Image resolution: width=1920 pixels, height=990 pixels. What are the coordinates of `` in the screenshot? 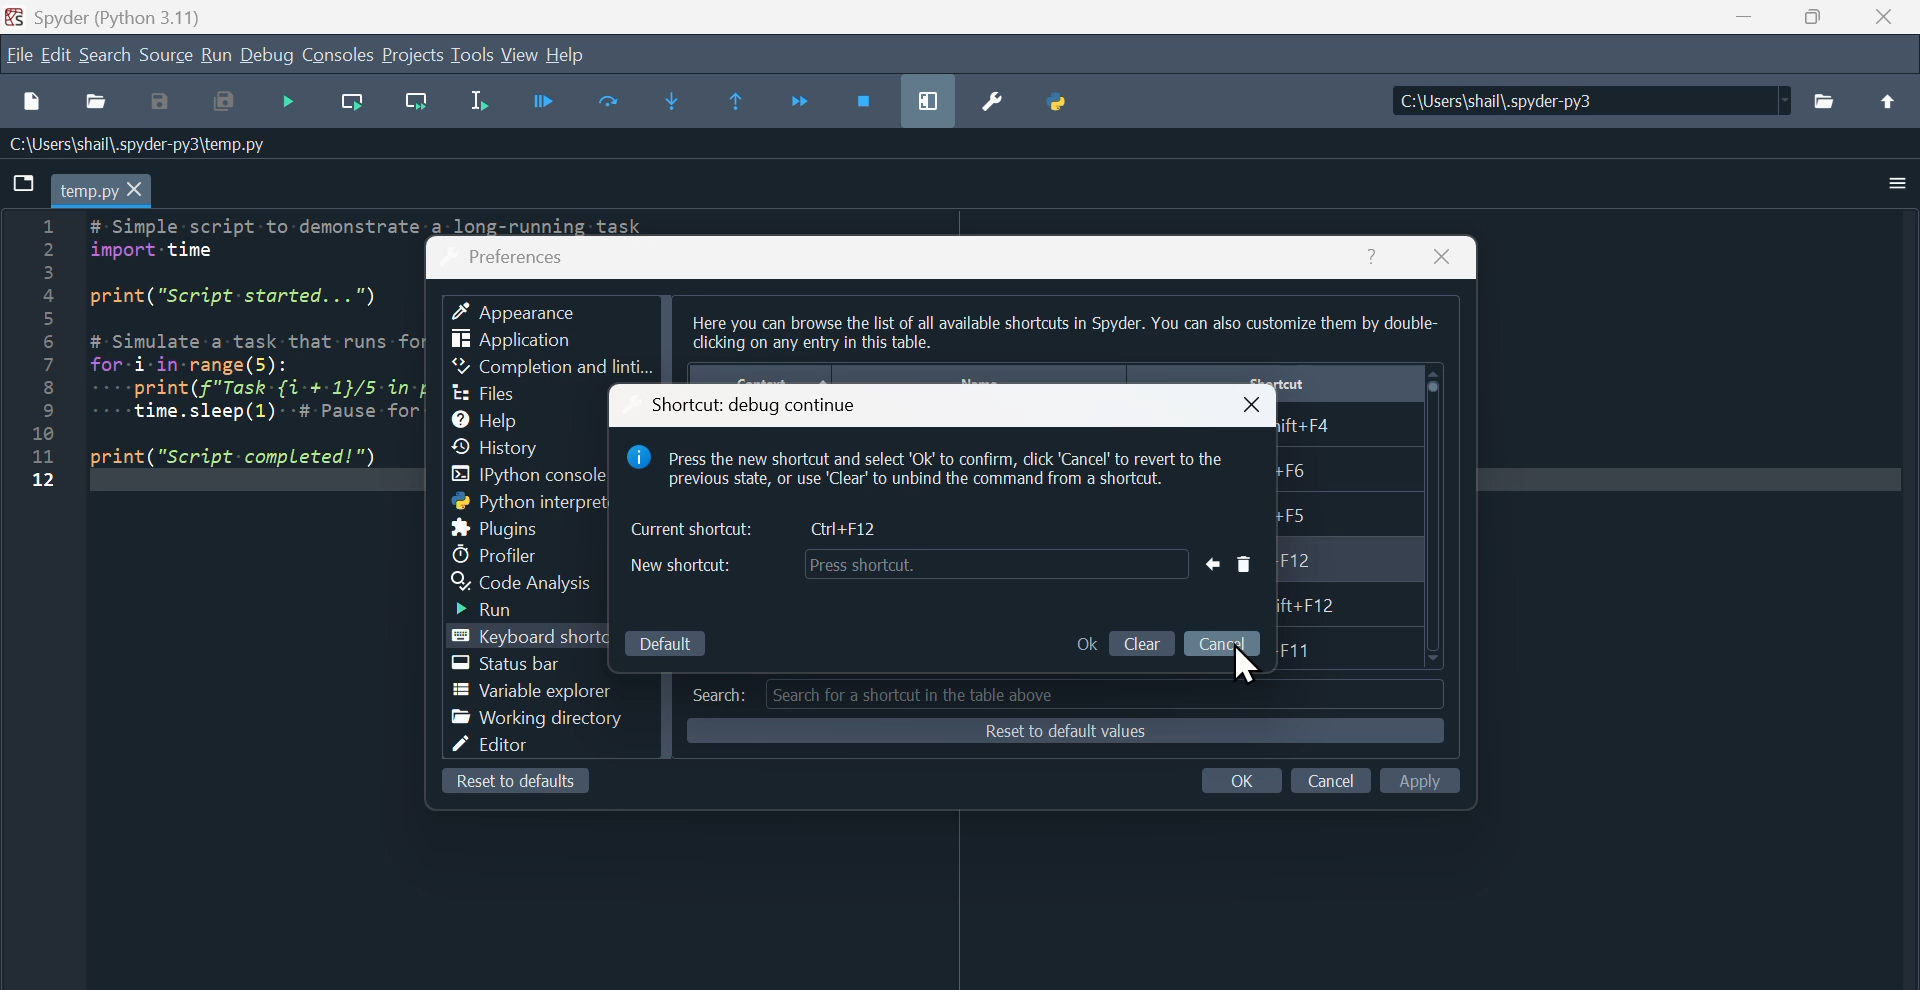 It's located at (1251, 781).